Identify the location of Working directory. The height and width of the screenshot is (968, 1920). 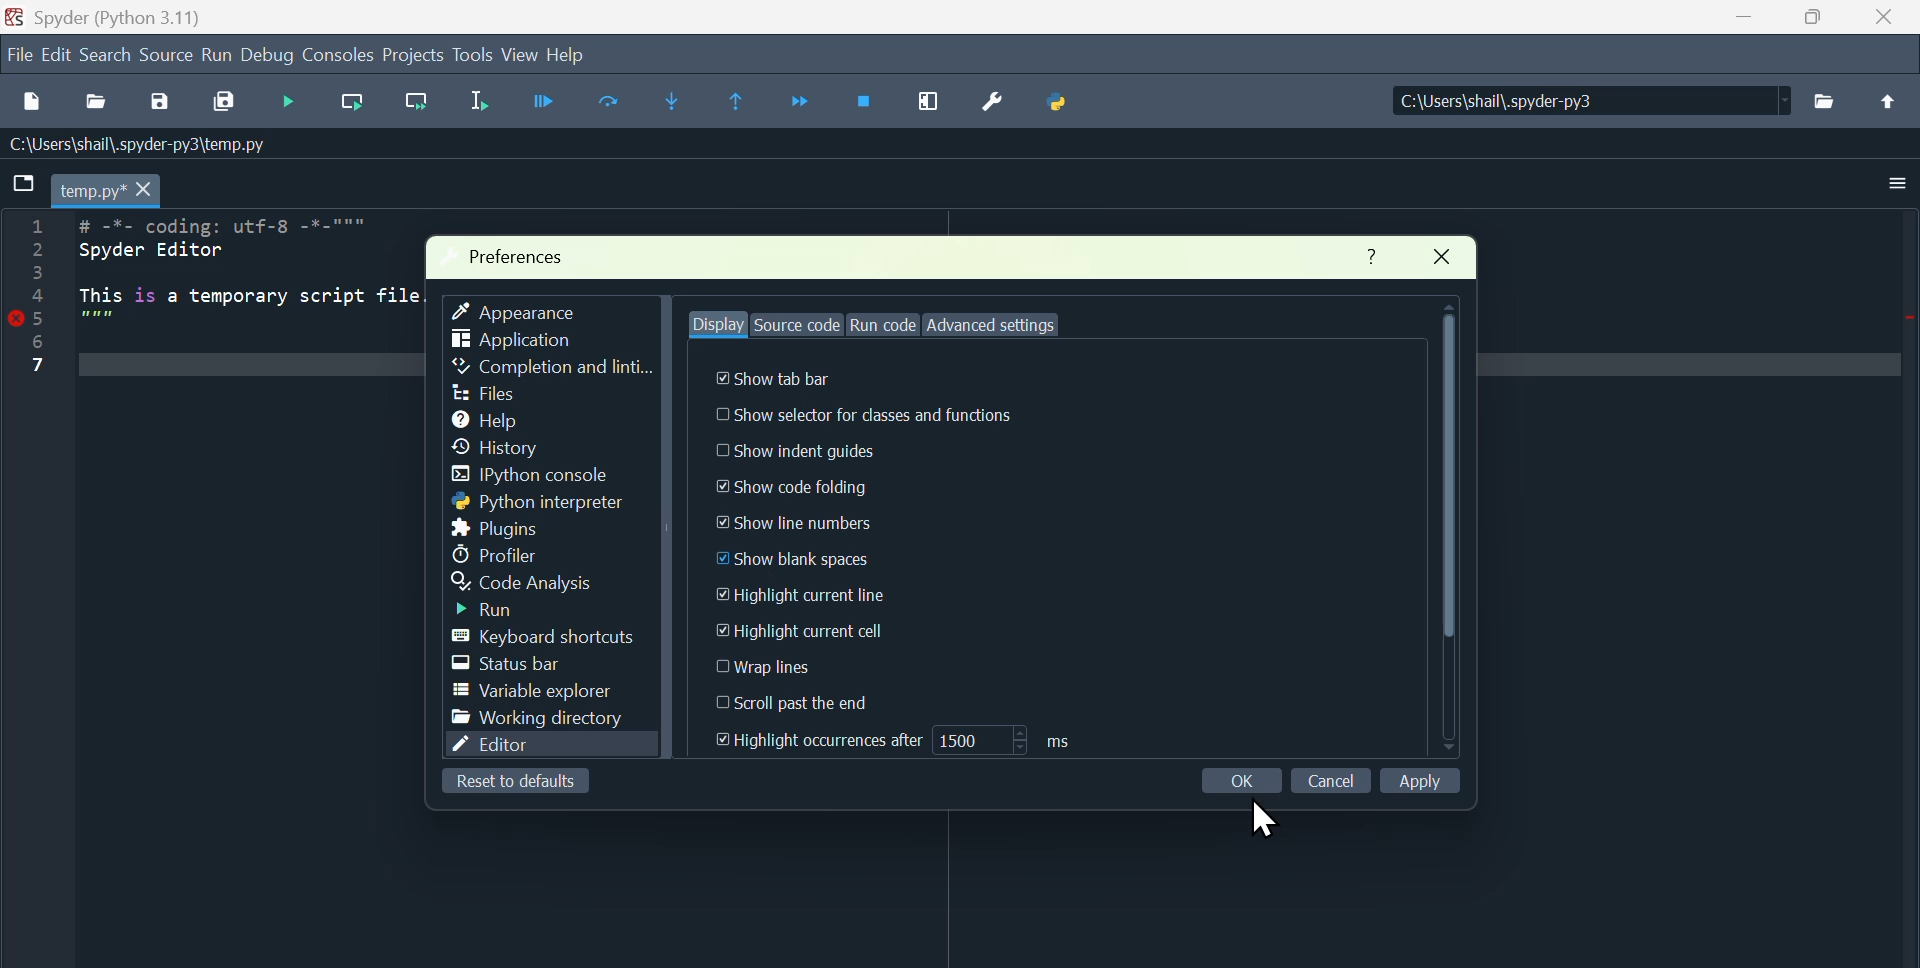
(538, 718).